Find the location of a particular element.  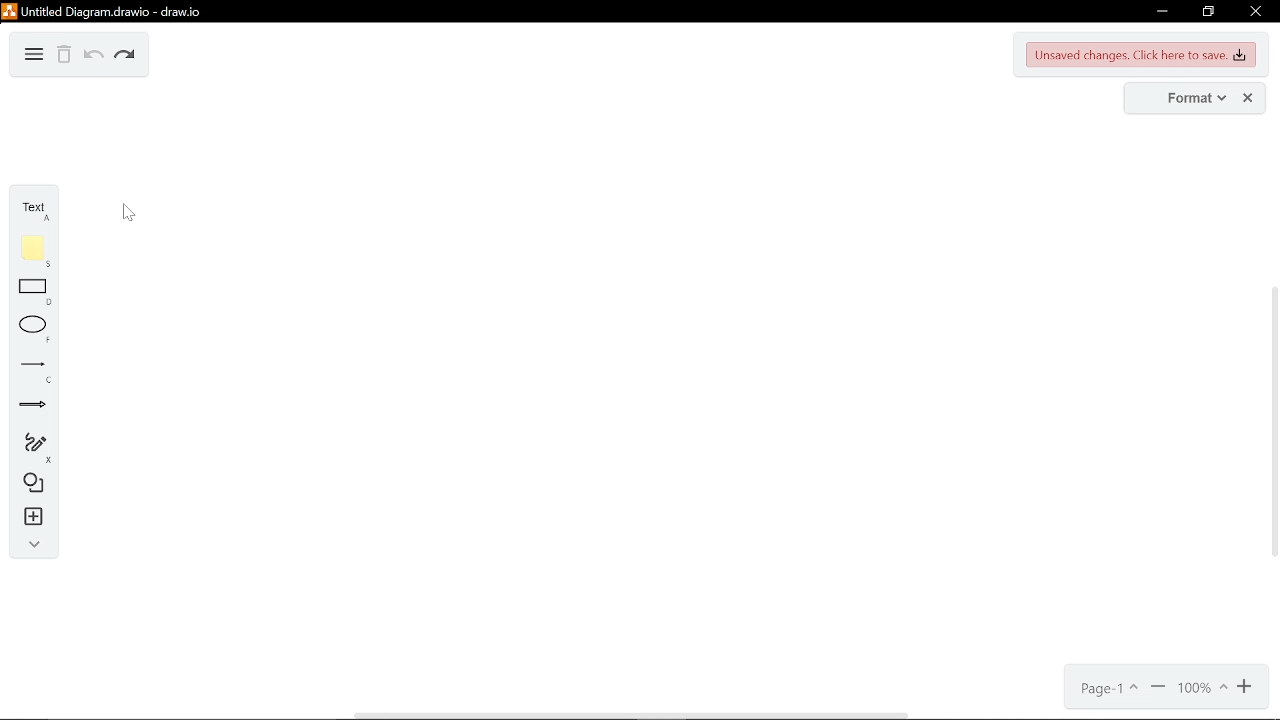

note is located at coordinates (37, 252).